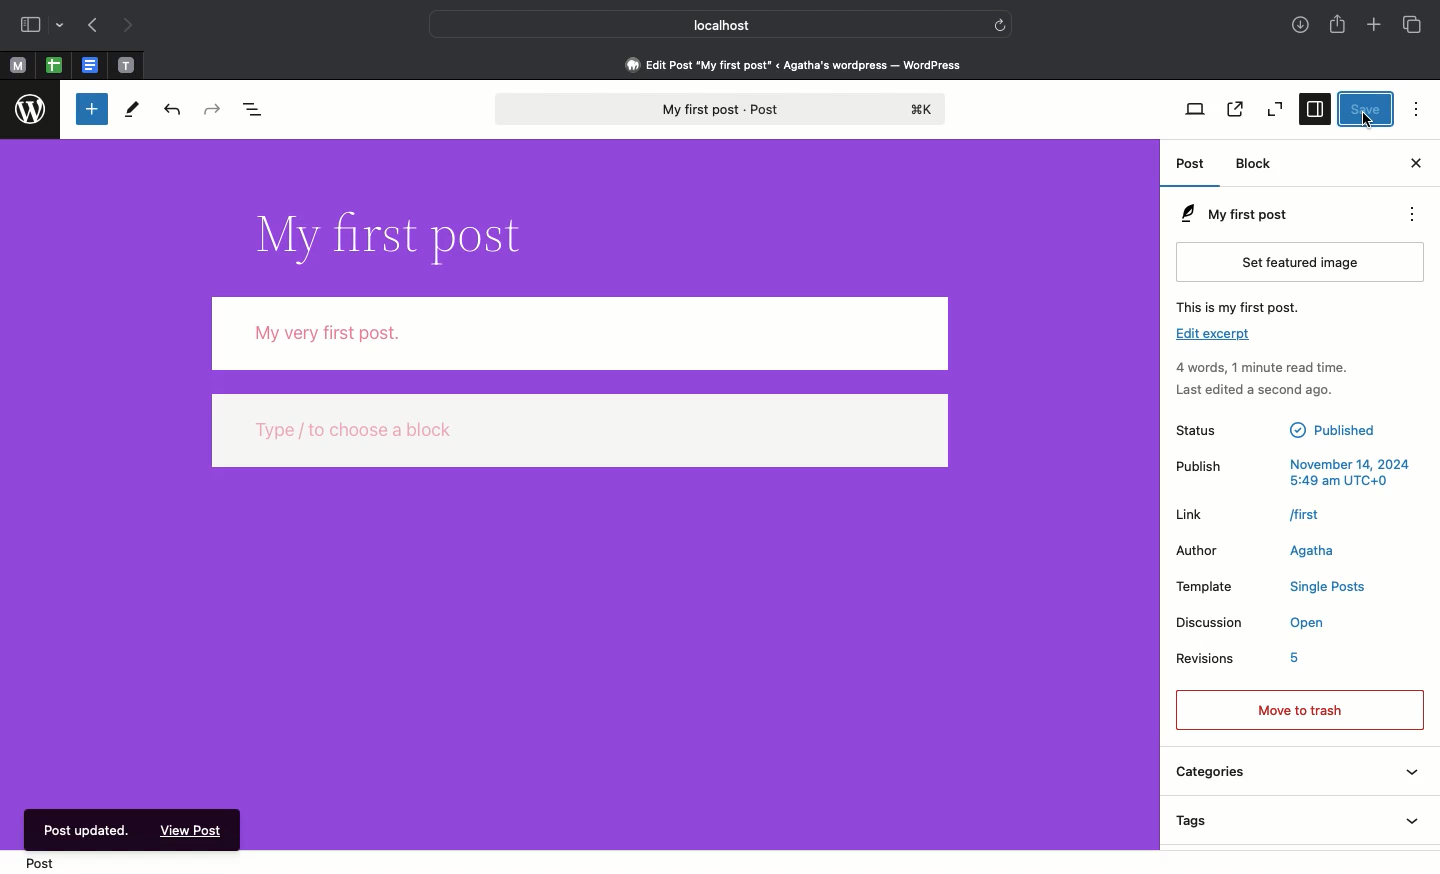  I want to click on refresh, so click(1003, 22).